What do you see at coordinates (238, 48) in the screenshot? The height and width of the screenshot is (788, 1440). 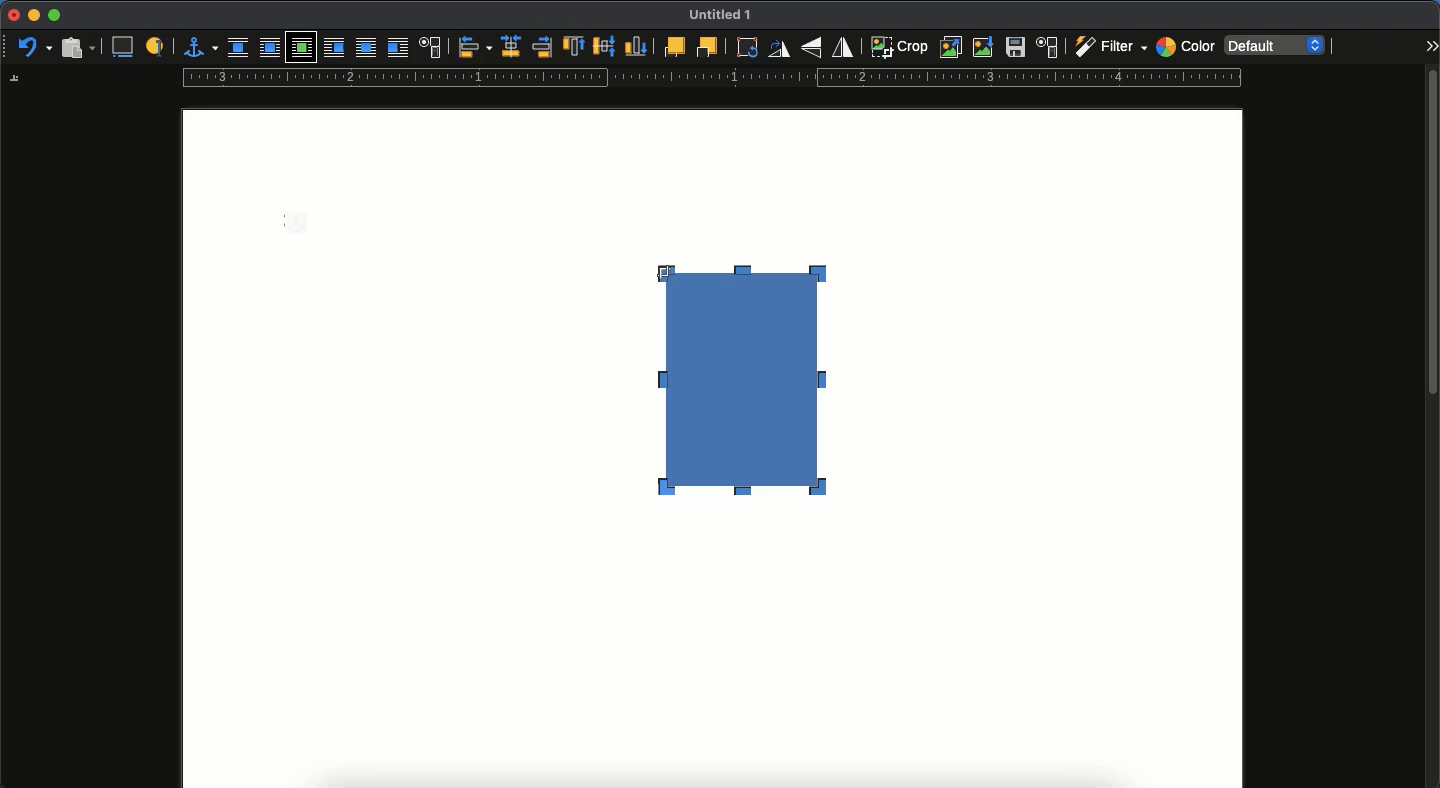 I see `none` at bounding box center [238, 48].